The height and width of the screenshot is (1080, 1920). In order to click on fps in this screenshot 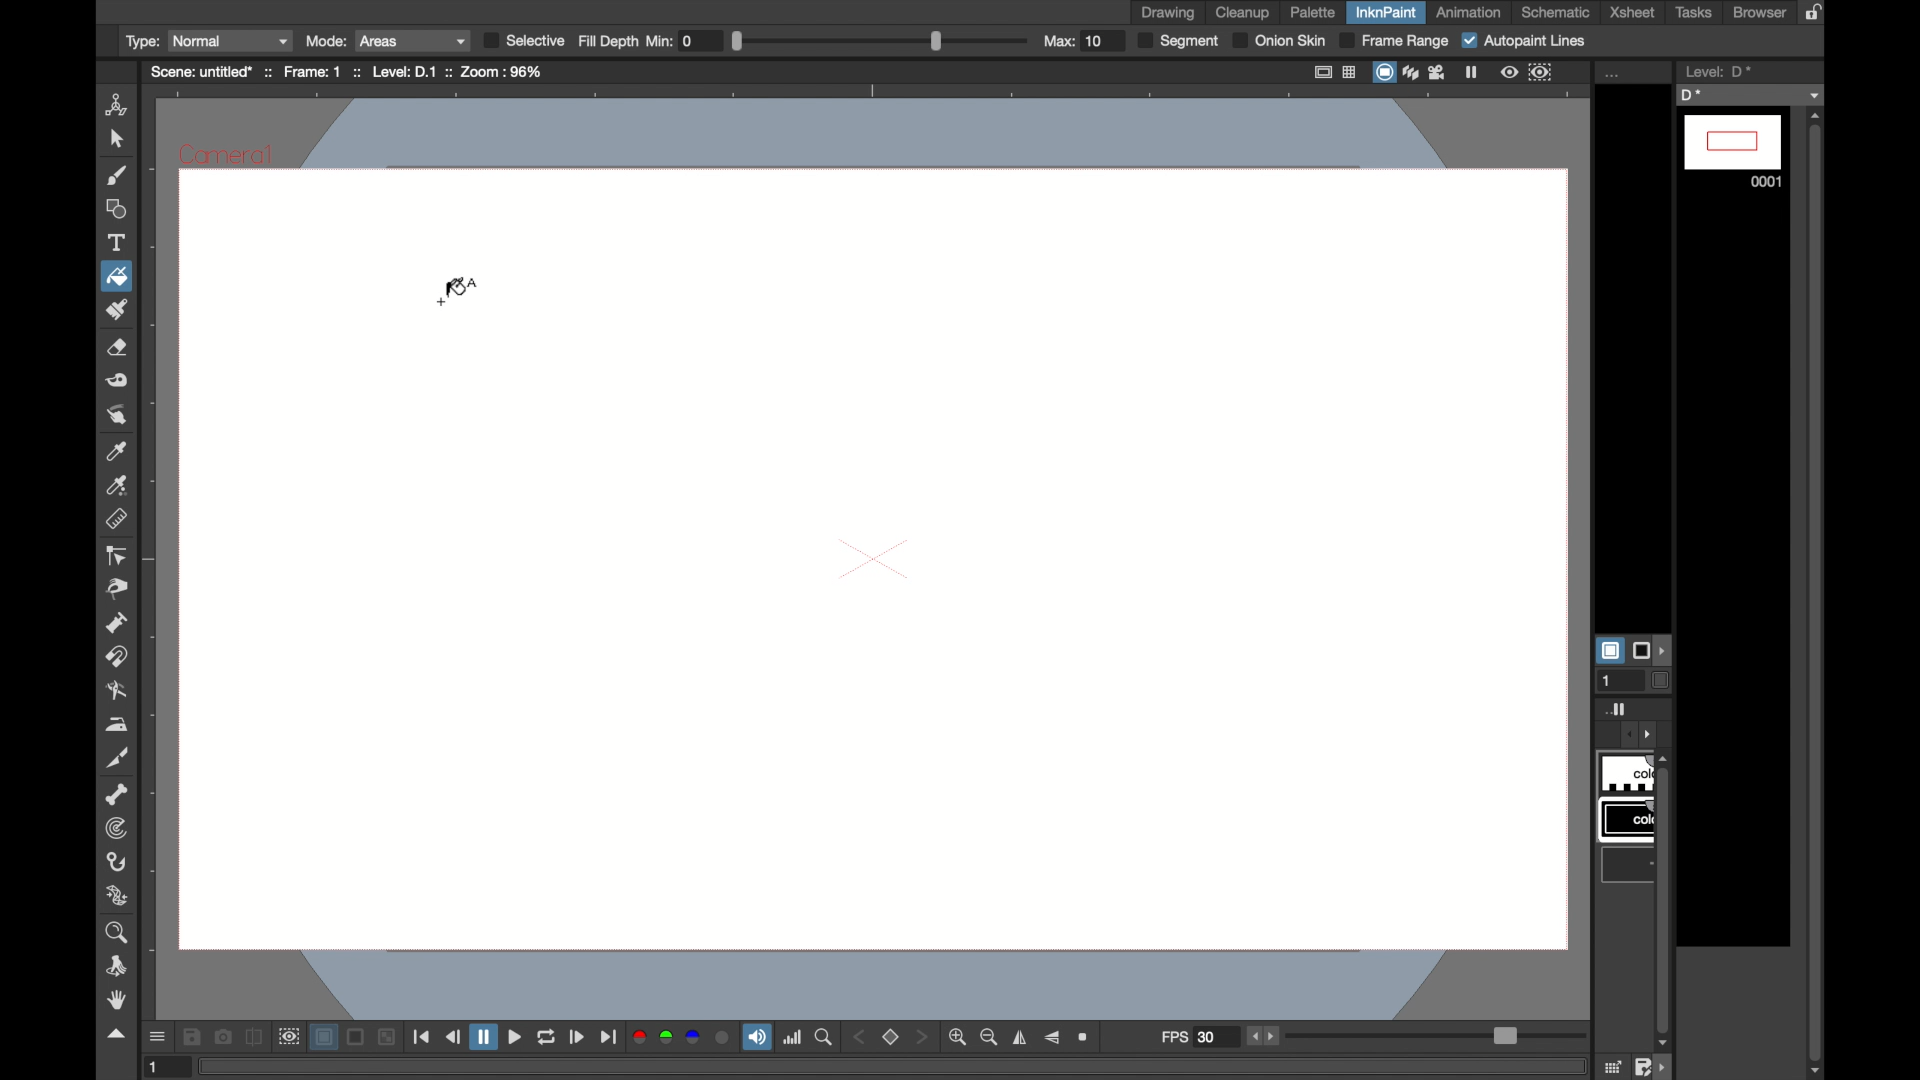, I will do `click(1197, 1035)`.